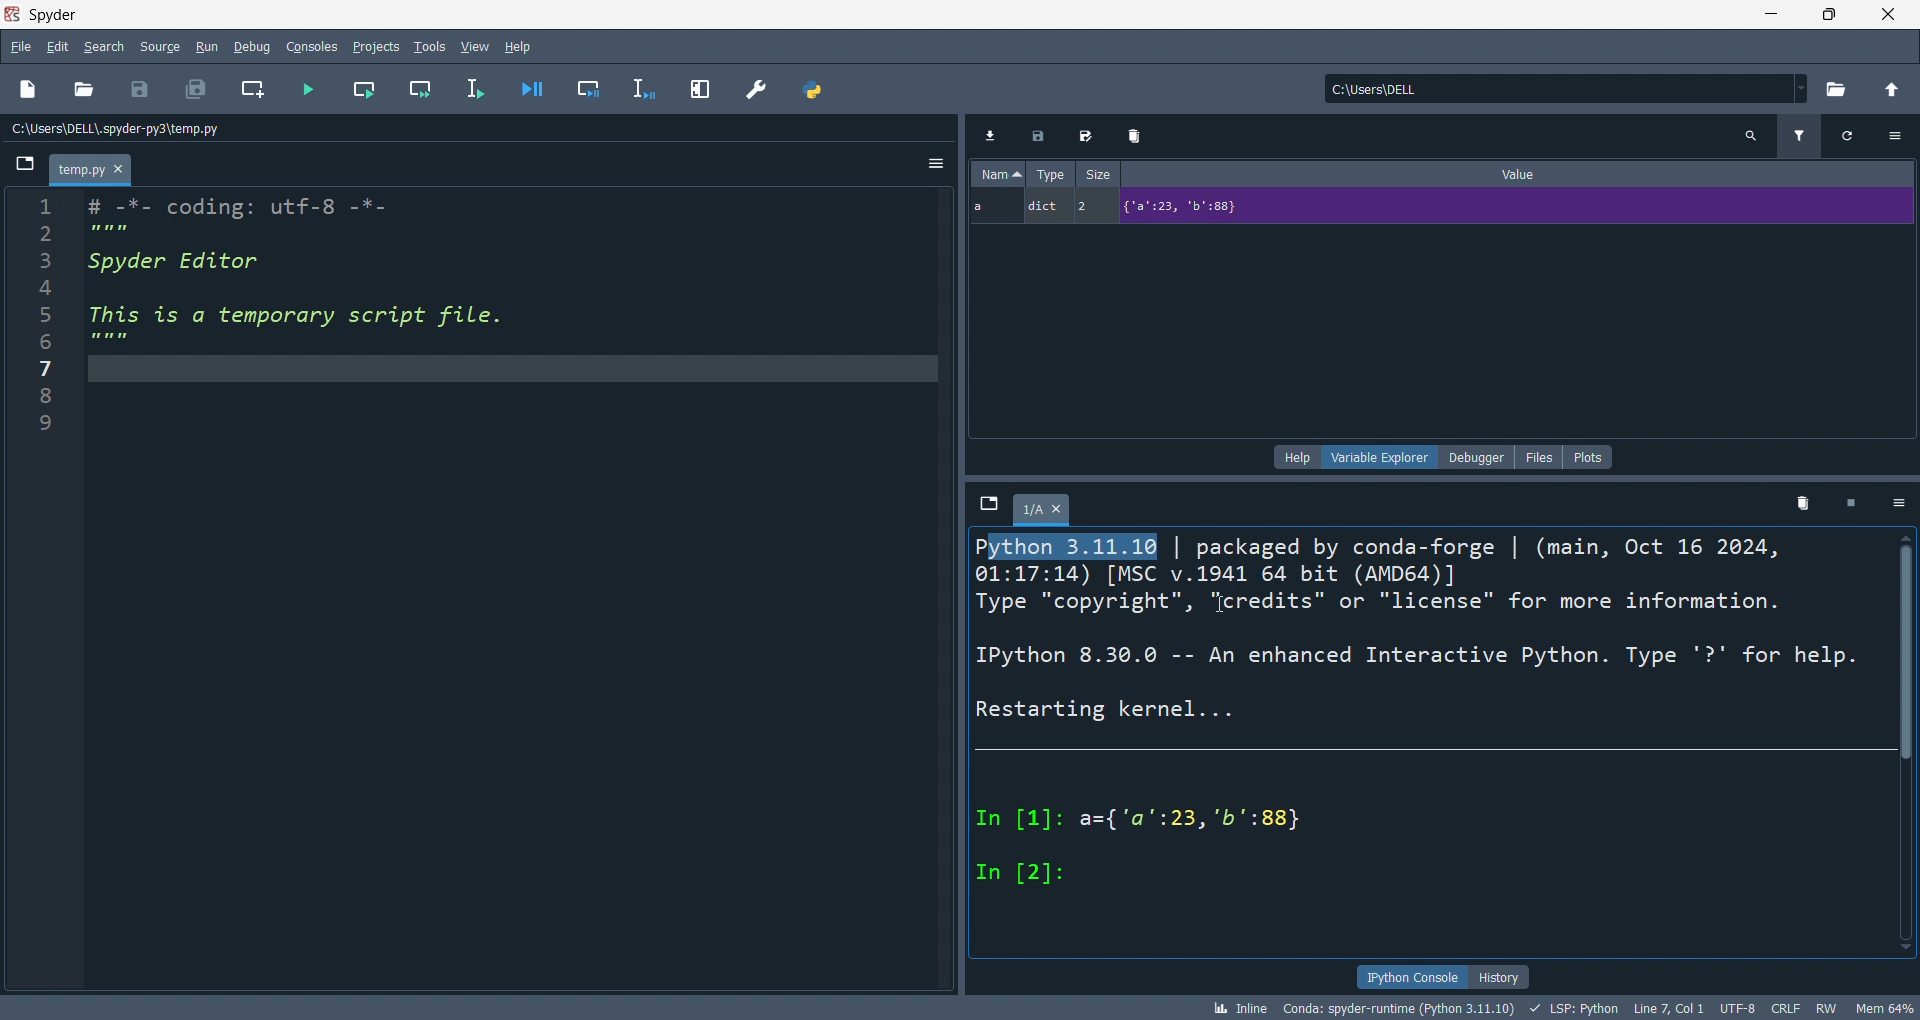 The width and height of the screenshot is (1920, 1020). Describe the element at coordinates (1667, 1009) in the screenshot. I see `LINE 7, COL 1` at that location.